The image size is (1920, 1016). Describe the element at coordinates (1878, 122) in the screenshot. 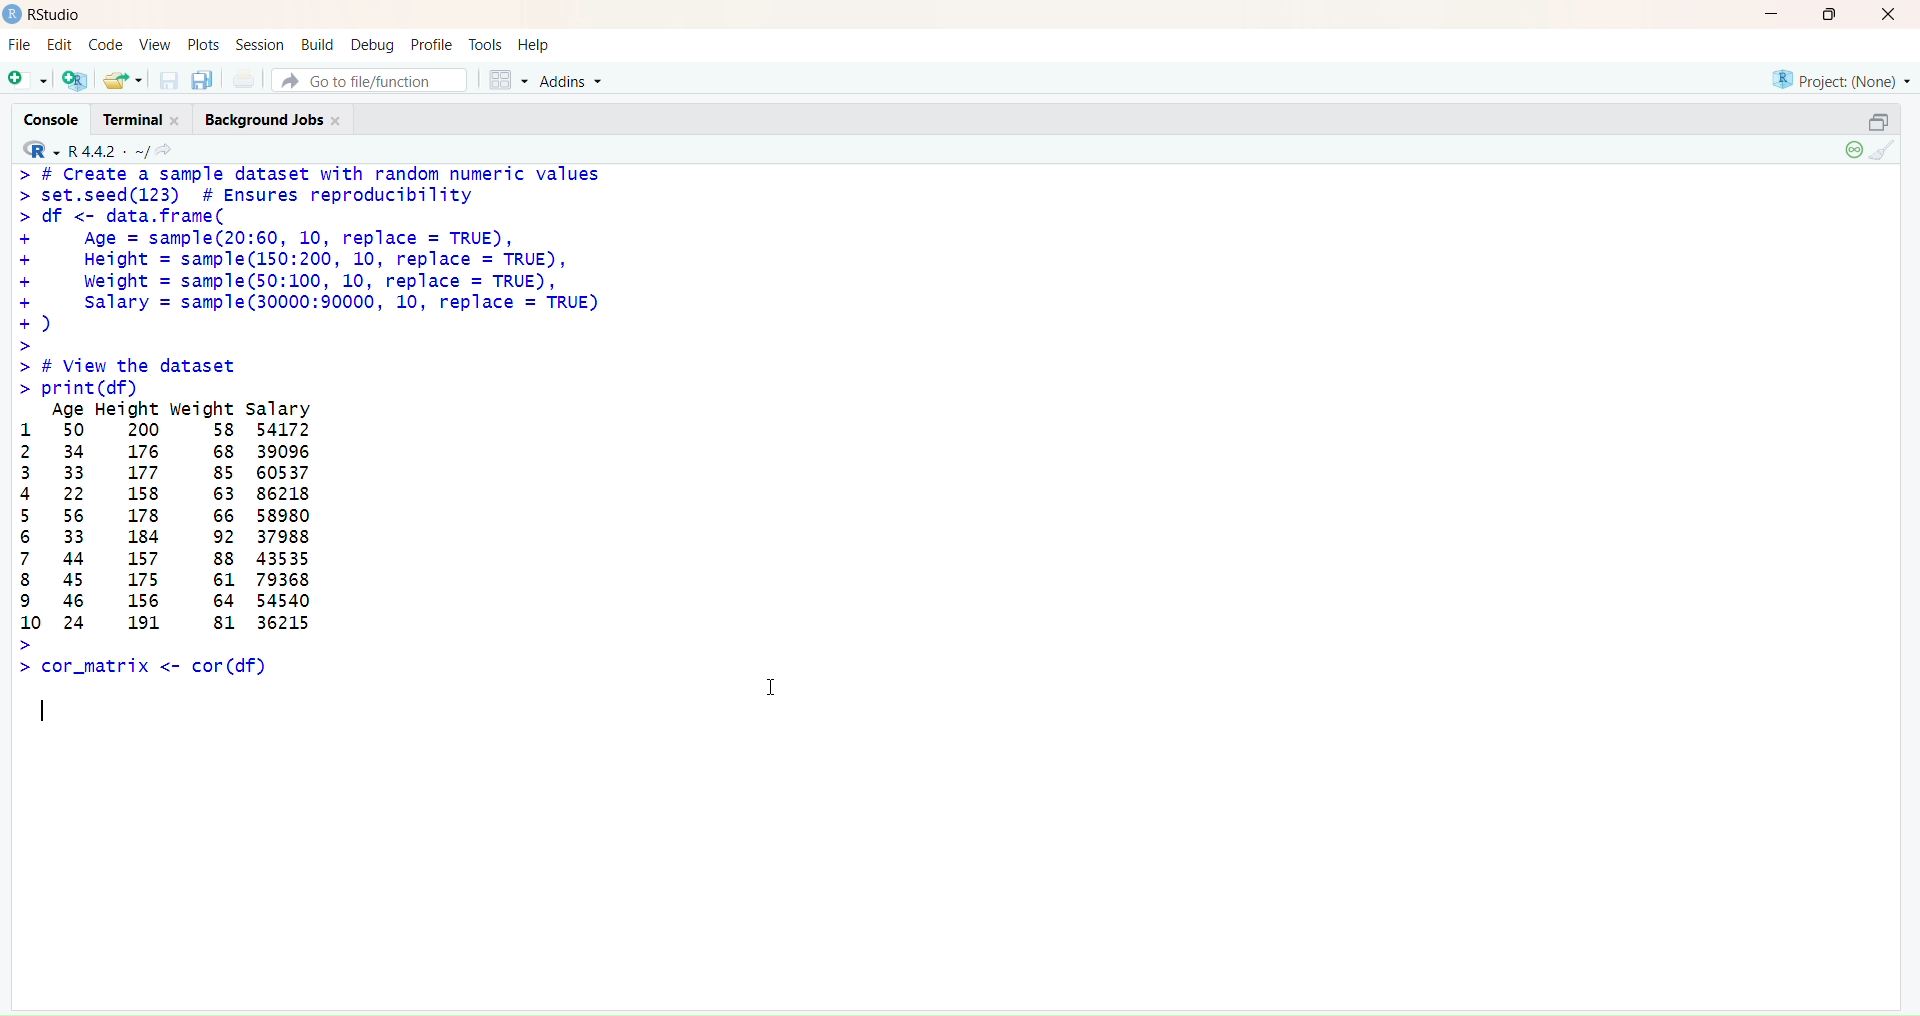

I see `Restore` at that location.